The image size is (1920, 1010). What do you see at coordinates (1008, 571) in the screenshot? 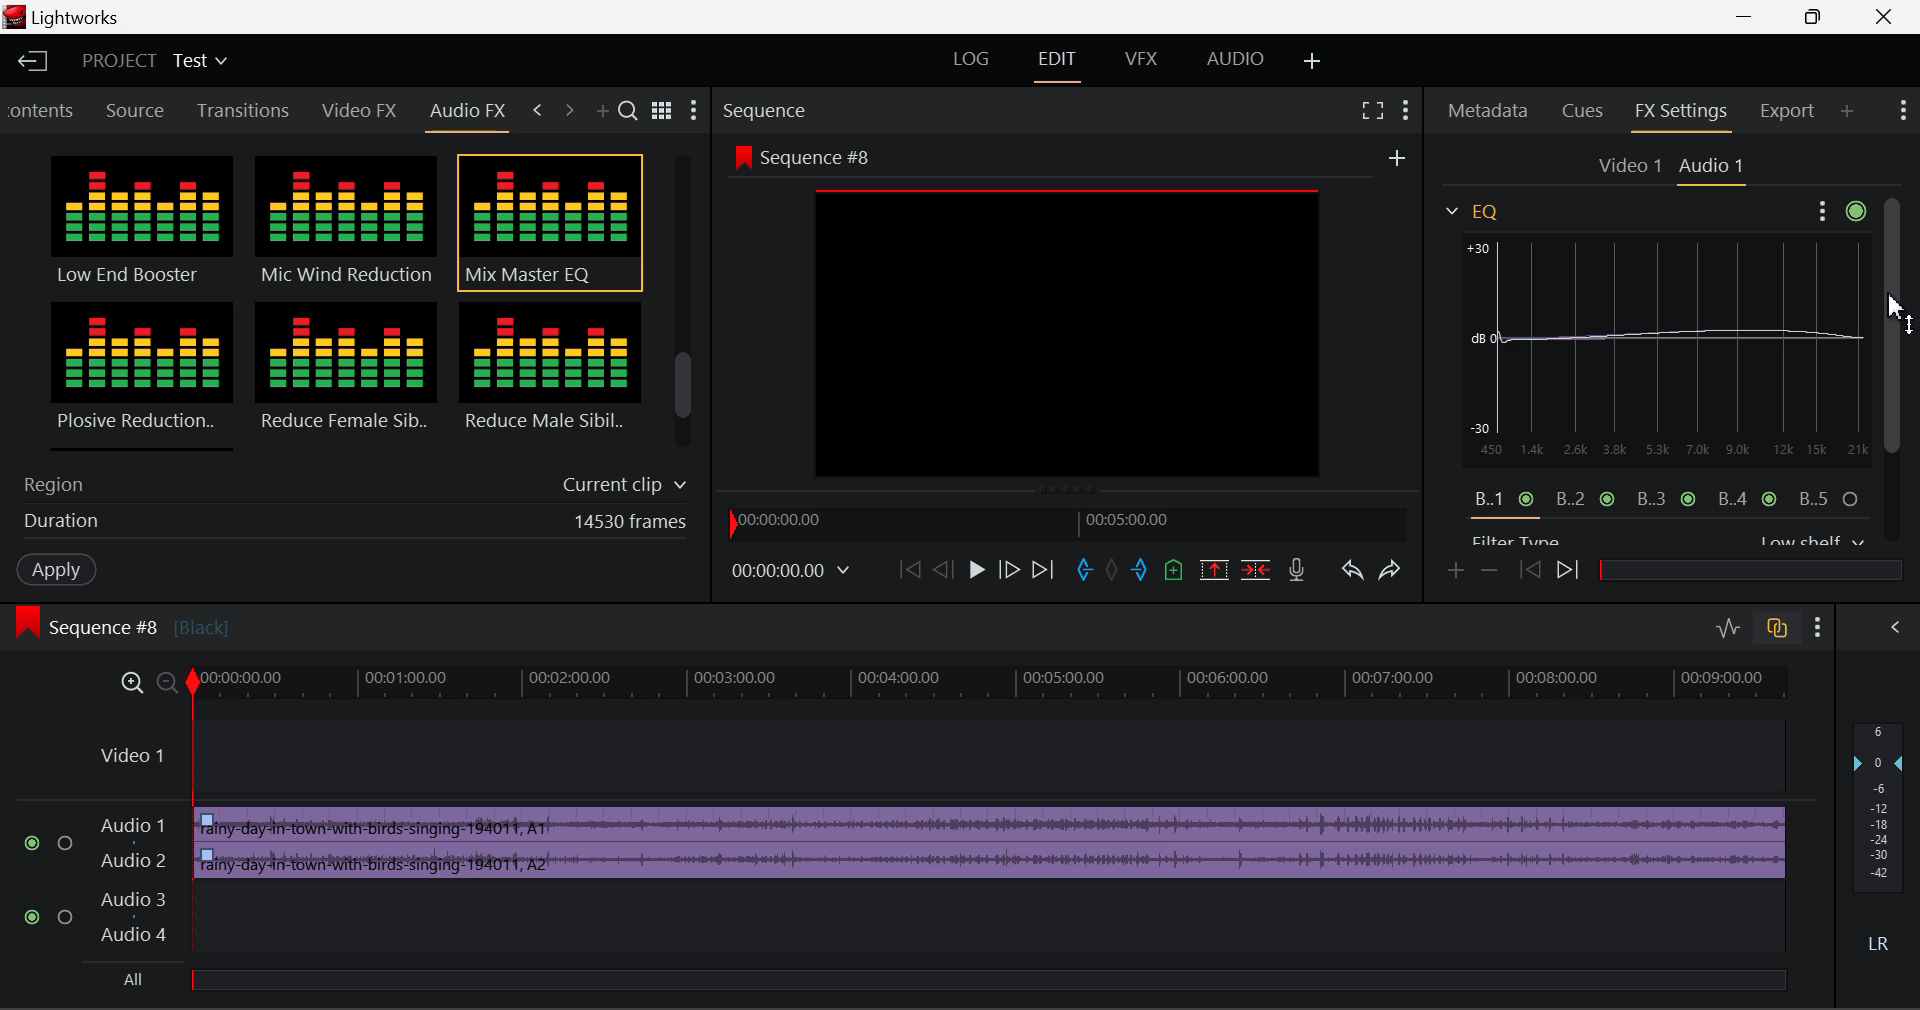
I see `Go Forward` at bounding box center [1008, 571].